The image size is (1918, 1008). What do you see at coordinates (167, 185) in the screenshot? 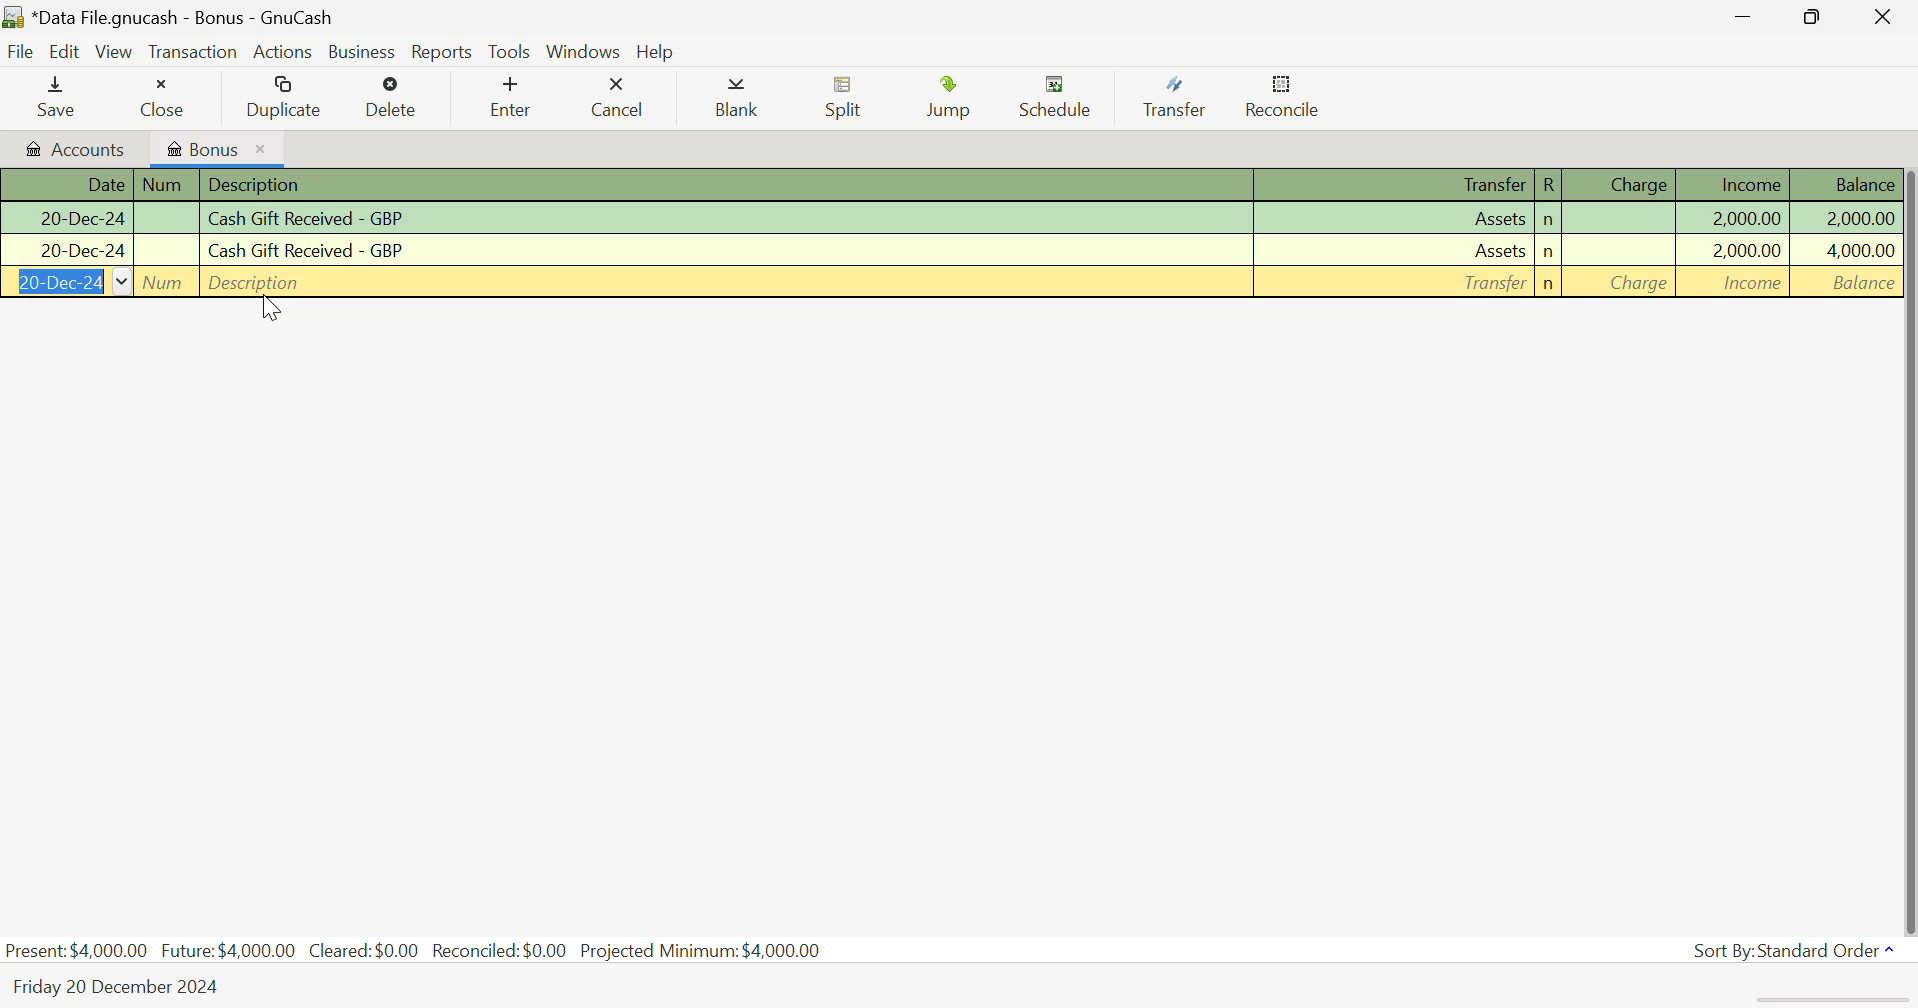
I see `Num` at bounding box center [167, 185].